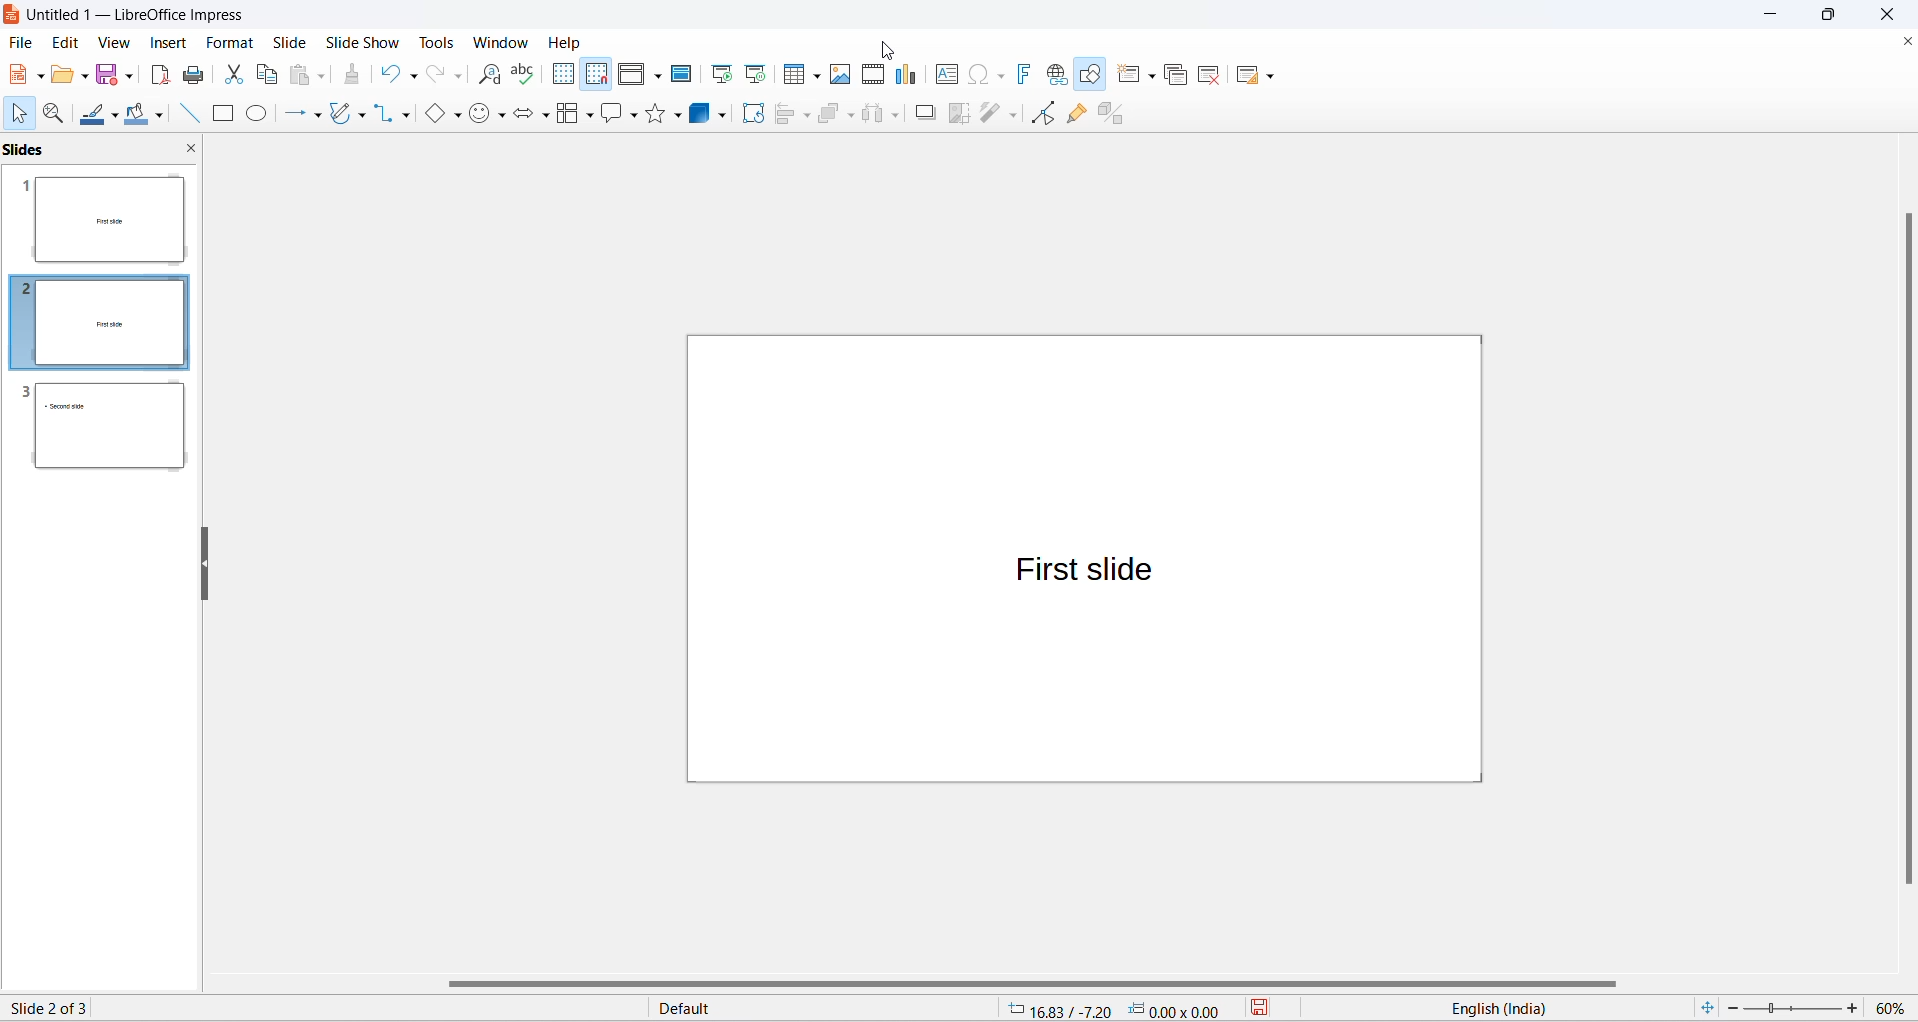 This screenshot has height=1022, width=1918. Describe the element at coordinates (109, 74) in the screenshot. I see `save` at that location.